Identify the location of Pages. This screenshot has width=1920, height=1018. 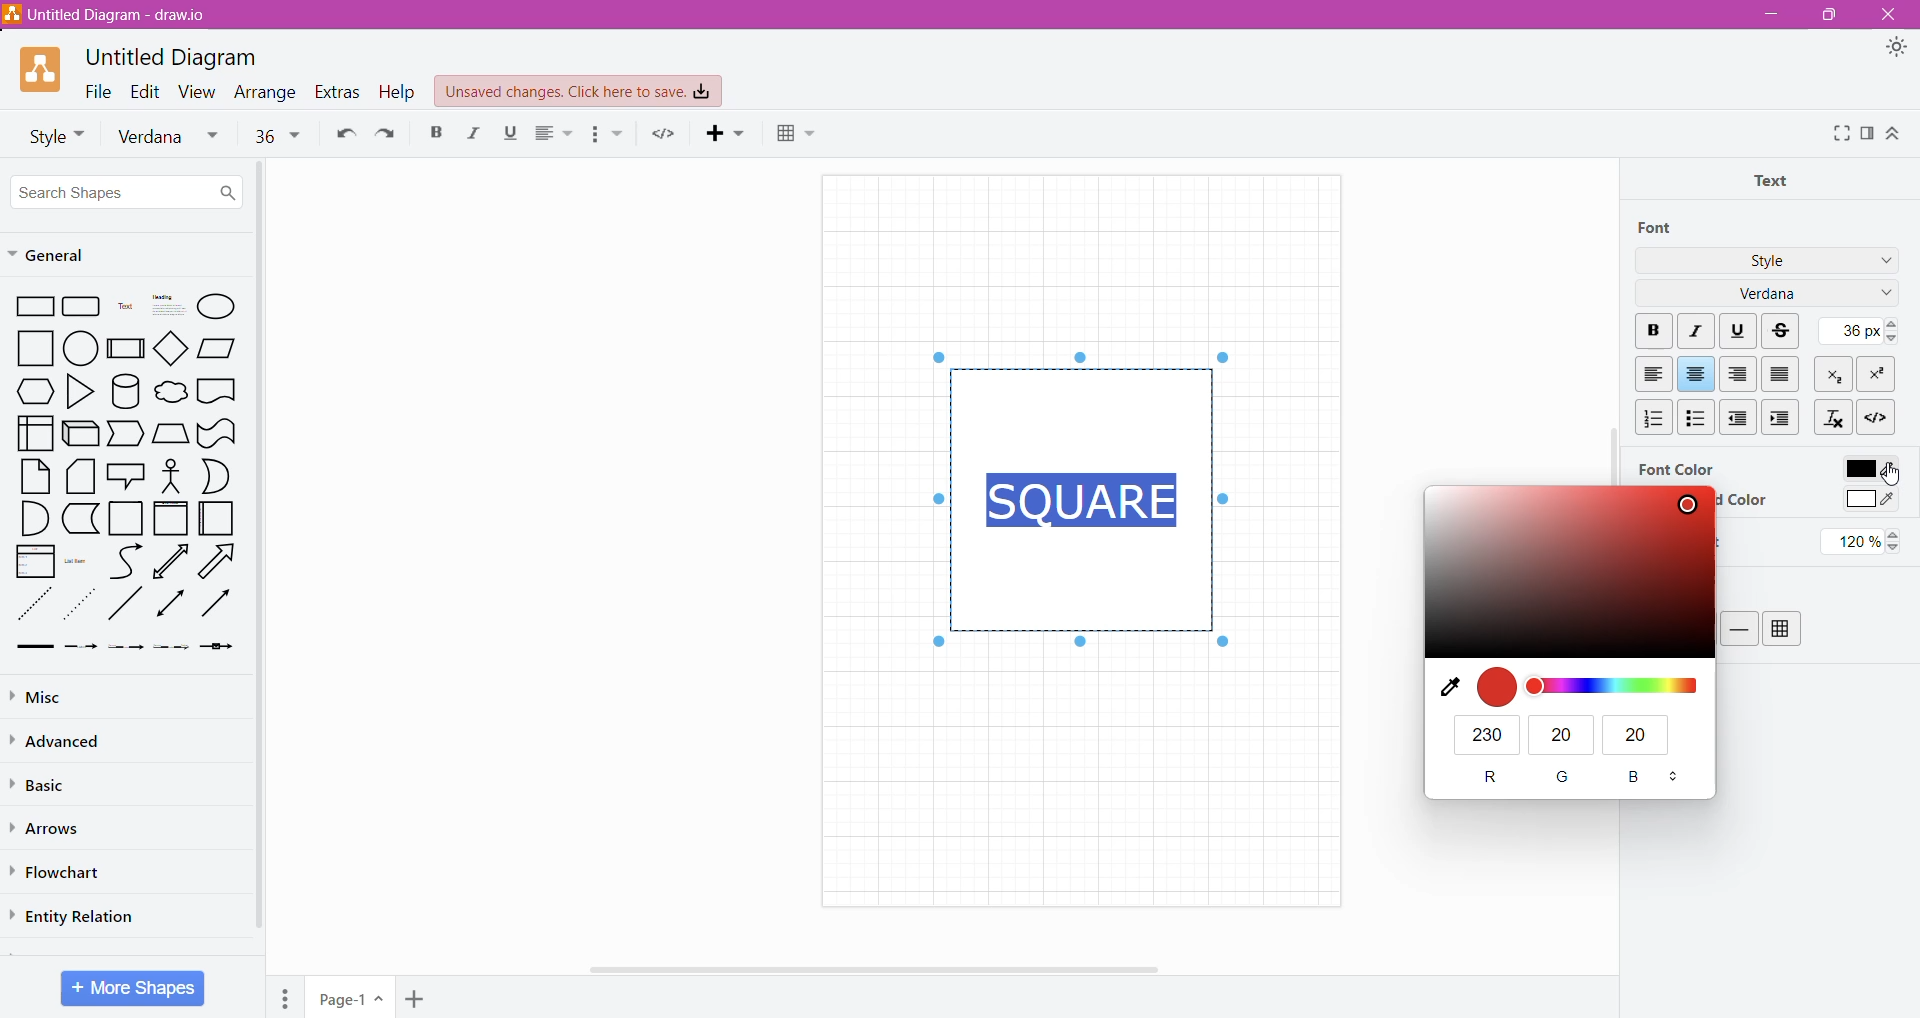
(286, 998).